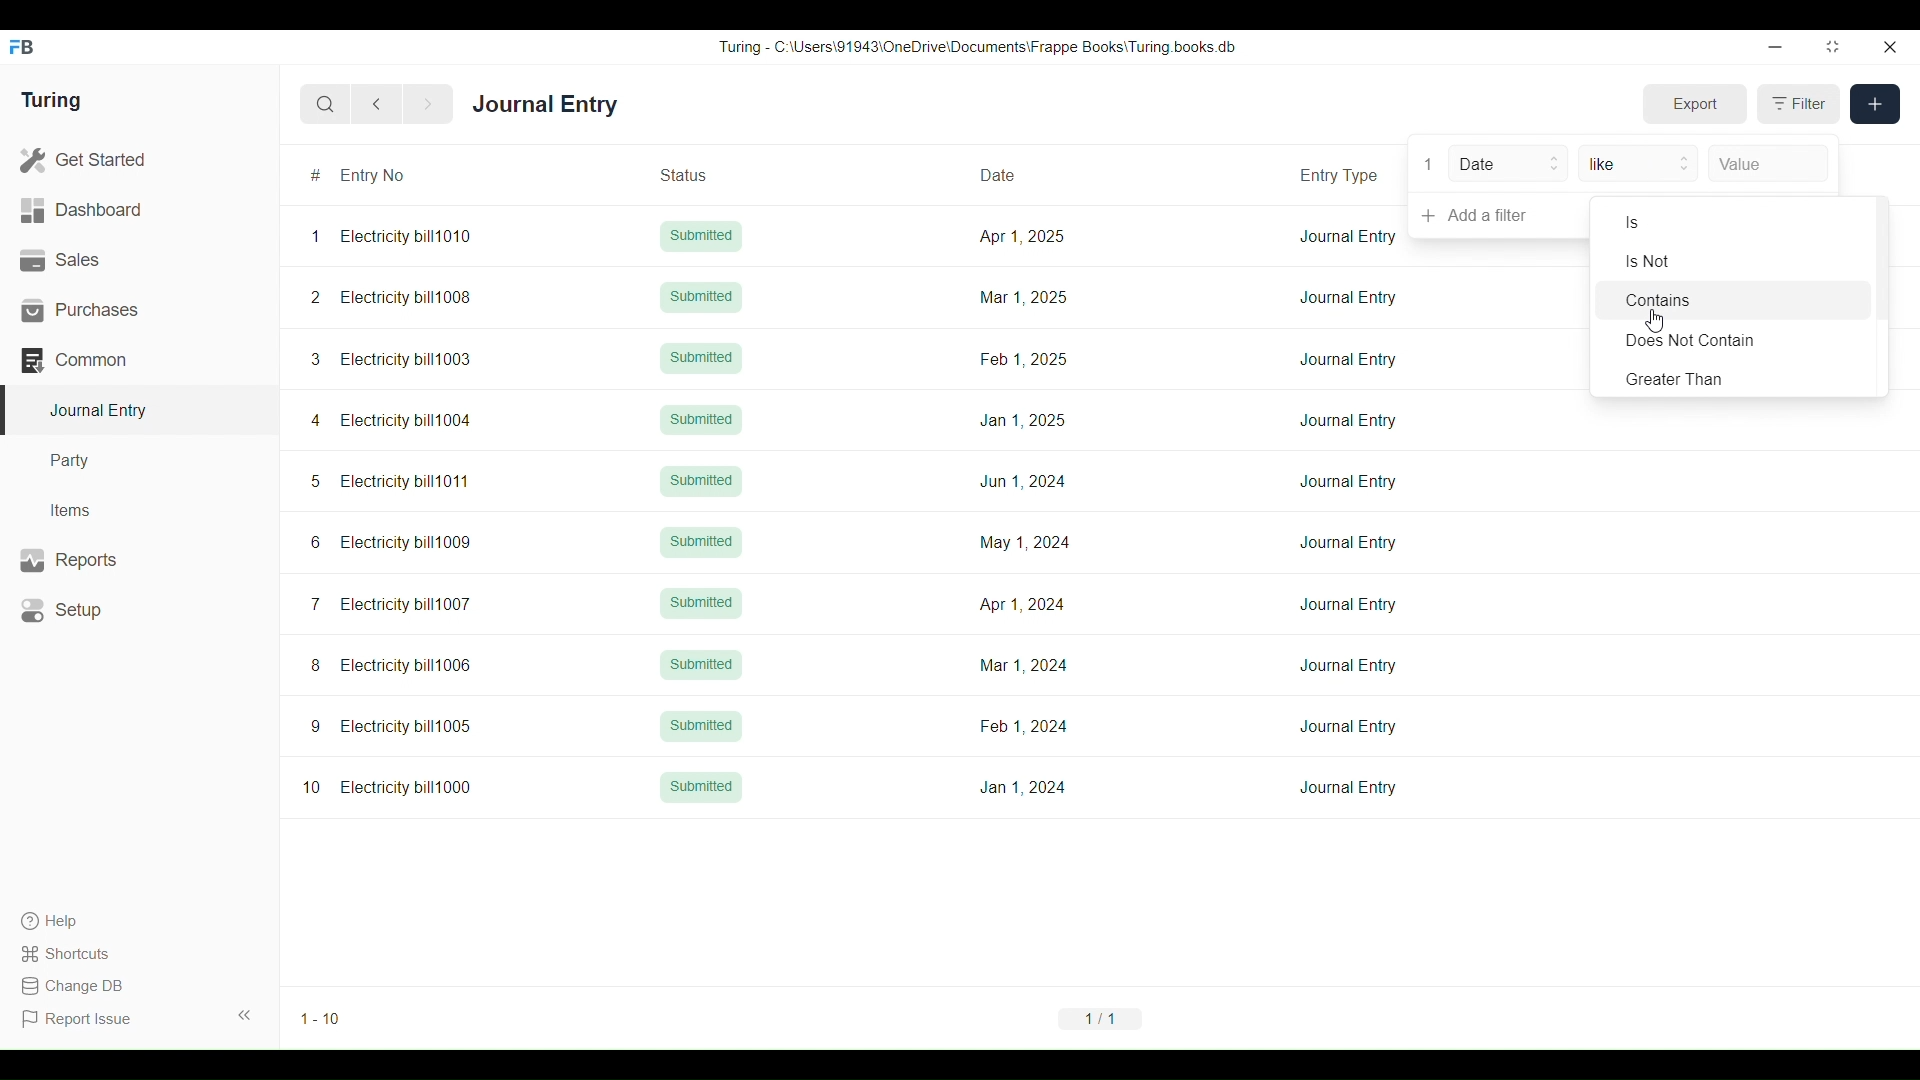  What do you see at coordinates (325, 105) in the screenshot?
I see `Search` at bounding box center [325, 105].